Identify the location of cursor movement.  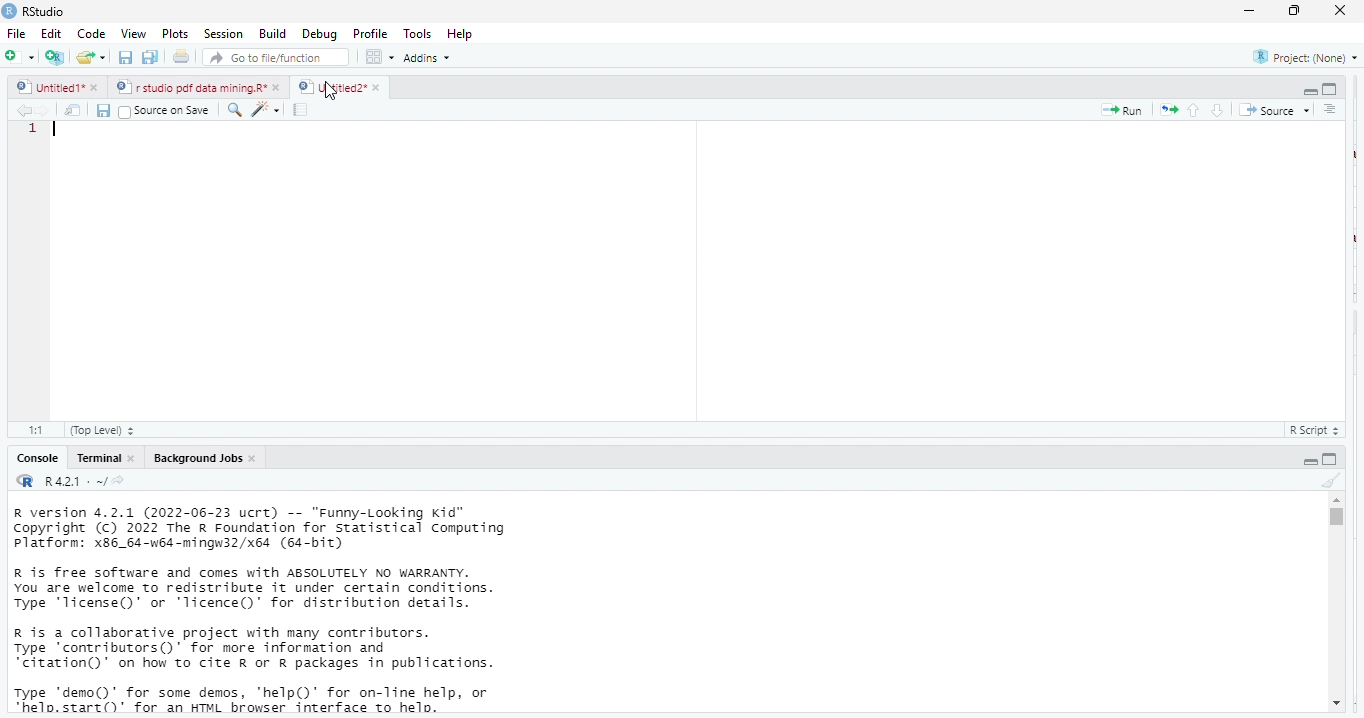
(332, 92).